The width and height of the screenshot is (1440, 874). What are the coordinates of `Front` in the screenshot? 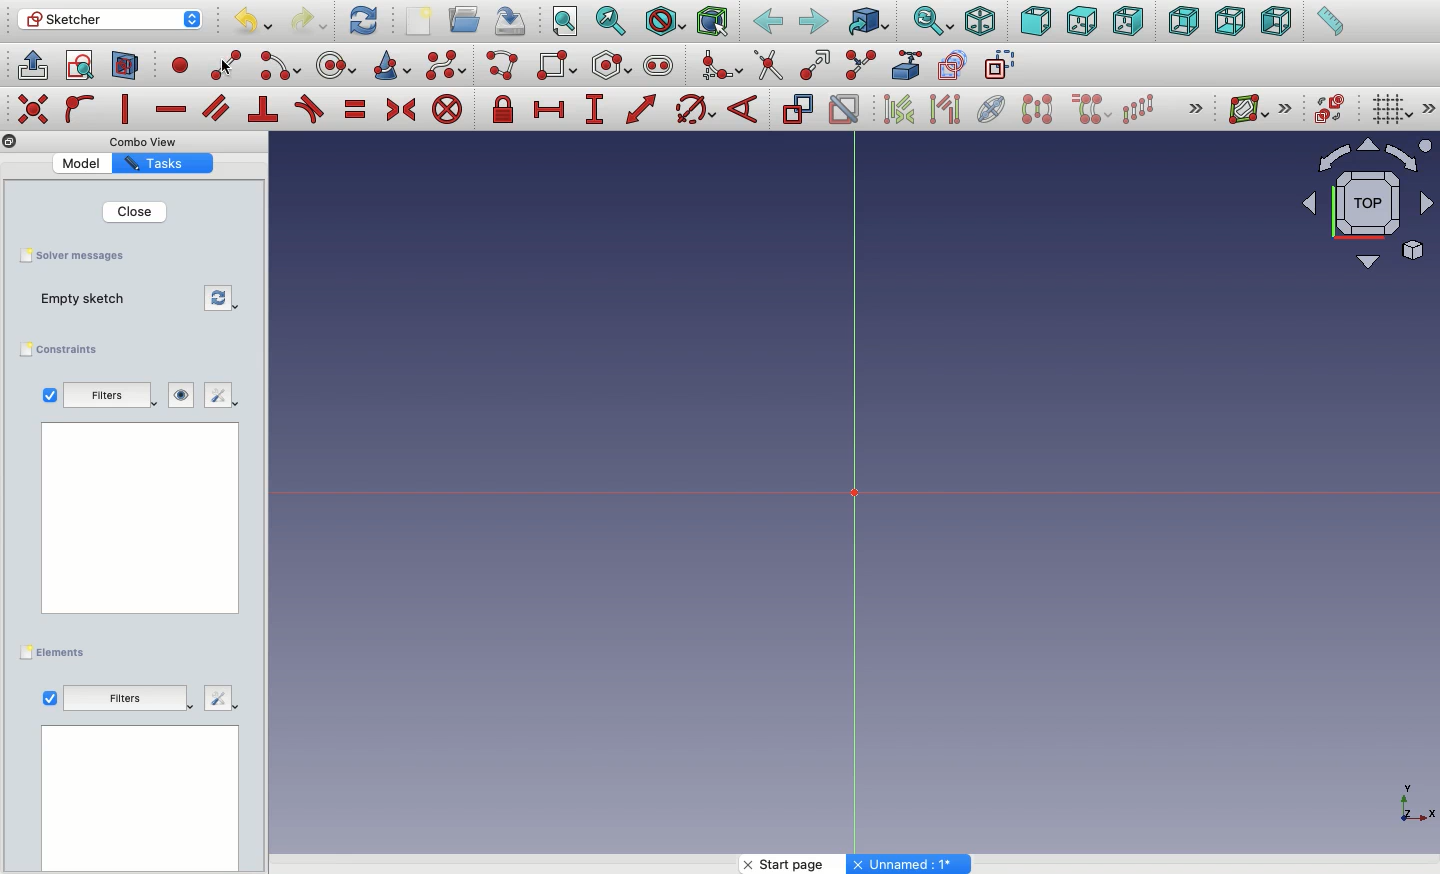 It's located at (1035, 21).